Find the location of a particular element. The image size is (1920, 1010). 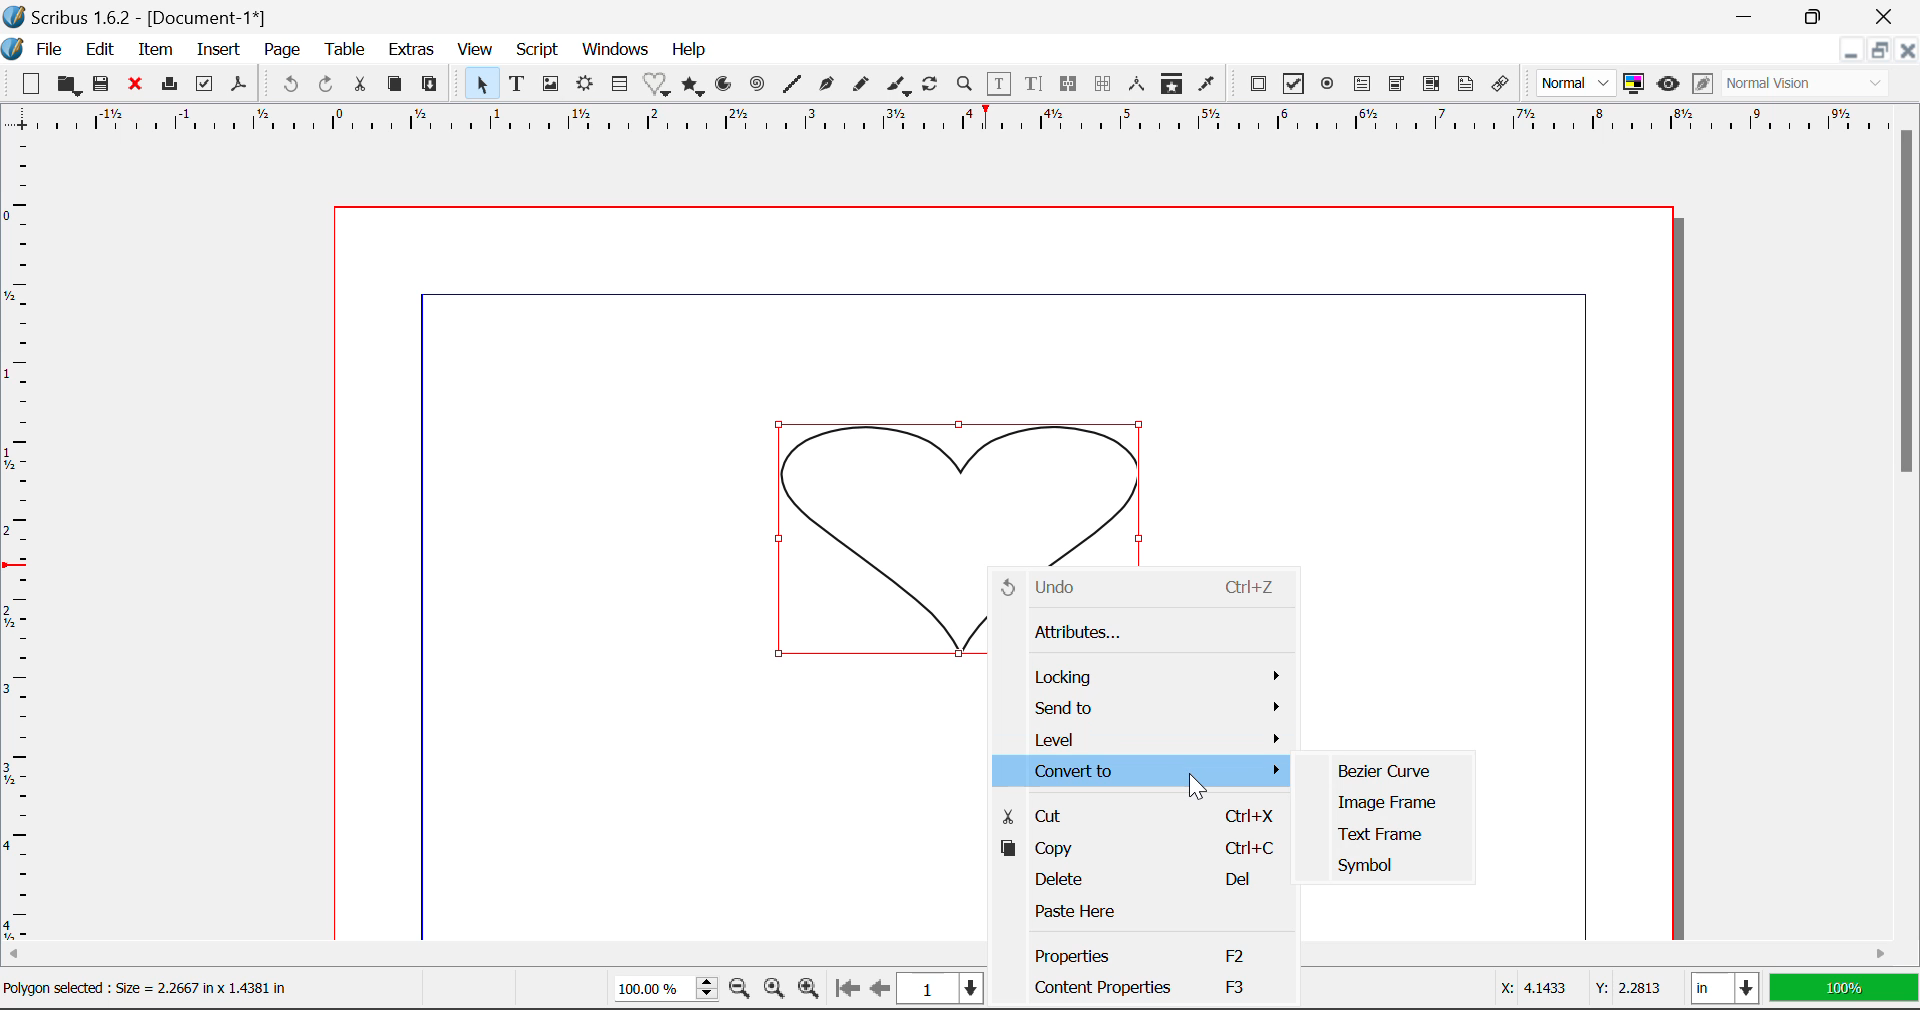

Locking is located at coordinates (1147, 677).